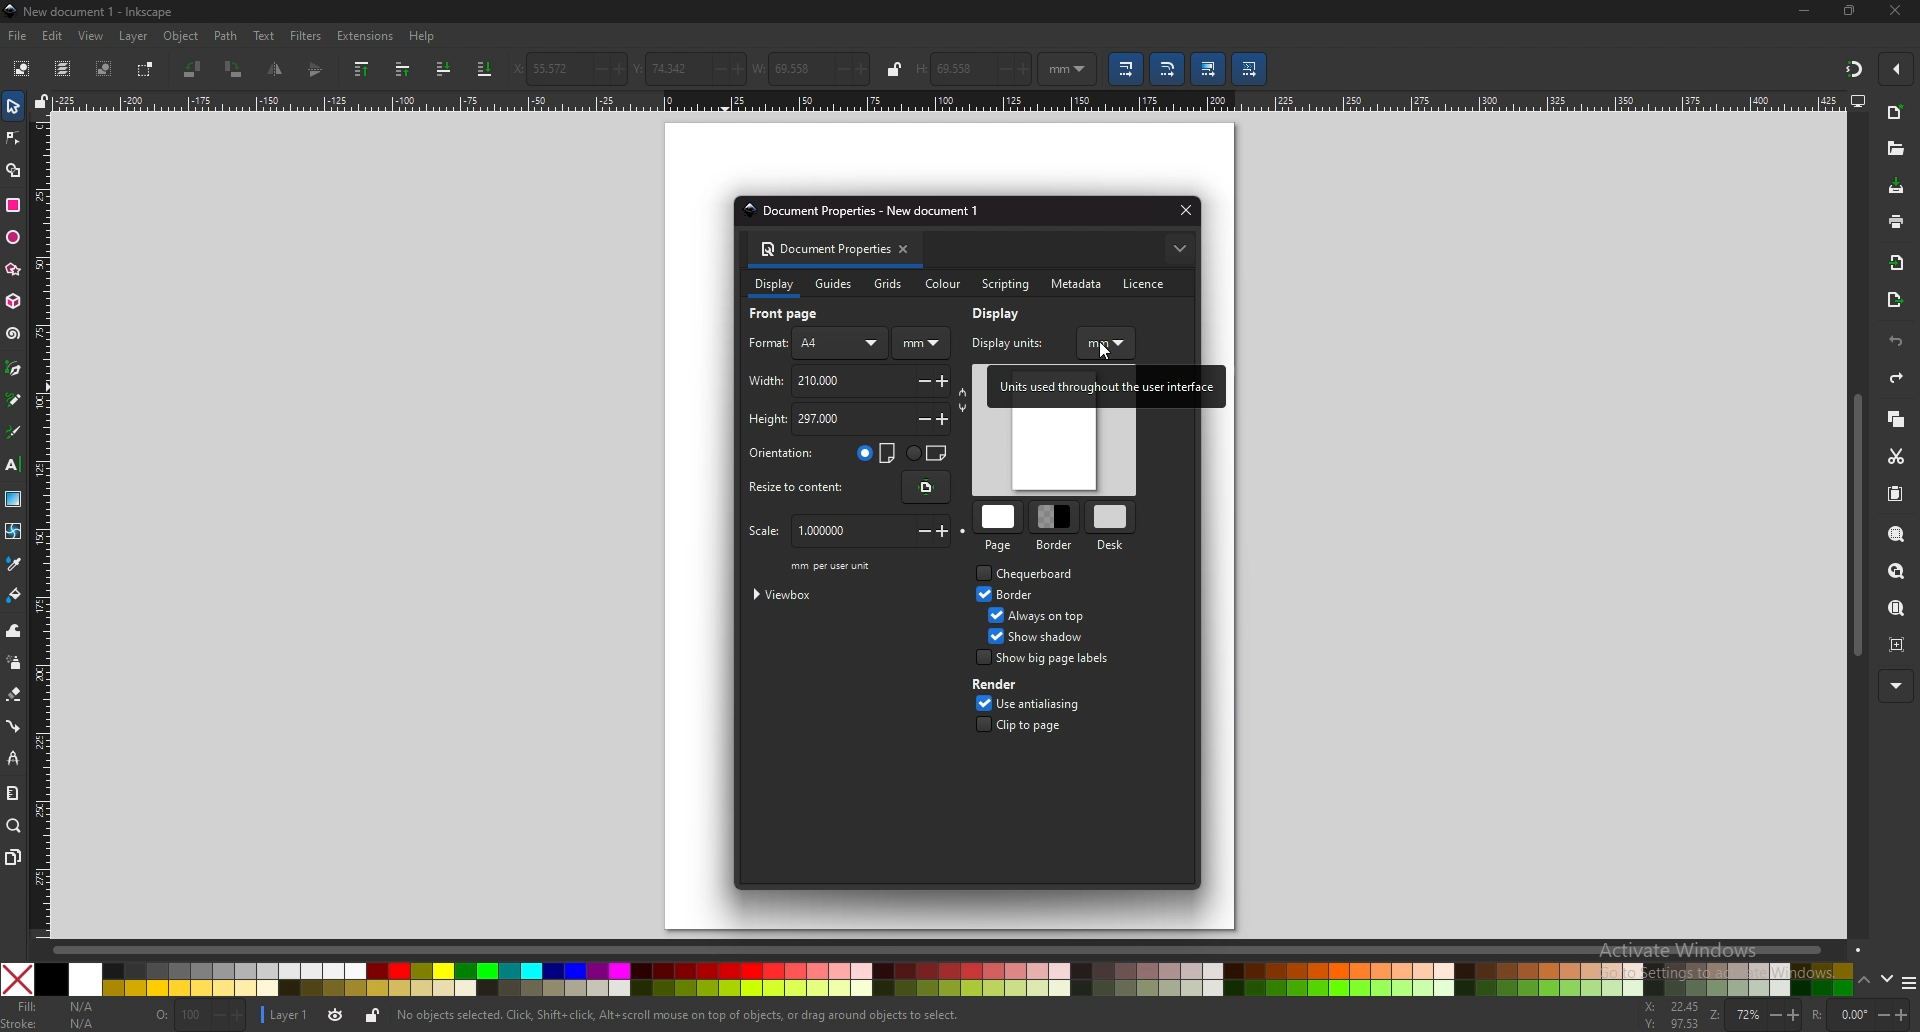  What do you see at coordinates (1897, 571) in the screenshot?
I see `zoom drawing` at bounding box center [1897, 571].